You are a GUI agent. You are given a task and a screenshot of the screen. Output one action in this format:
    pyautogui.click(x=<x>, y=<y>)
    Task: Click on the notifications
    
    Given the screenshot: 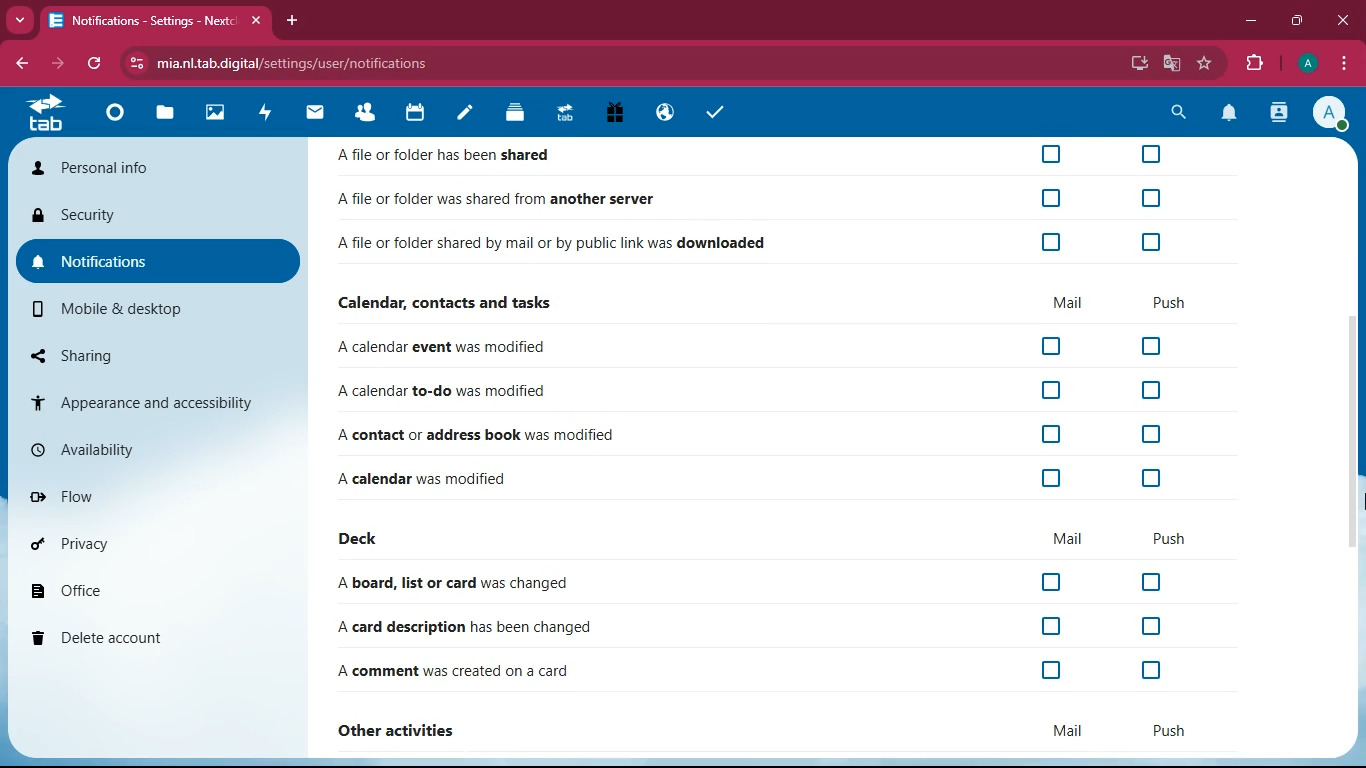 What is the action you would take?
    pyautogui.click(x=158, y=261)
    